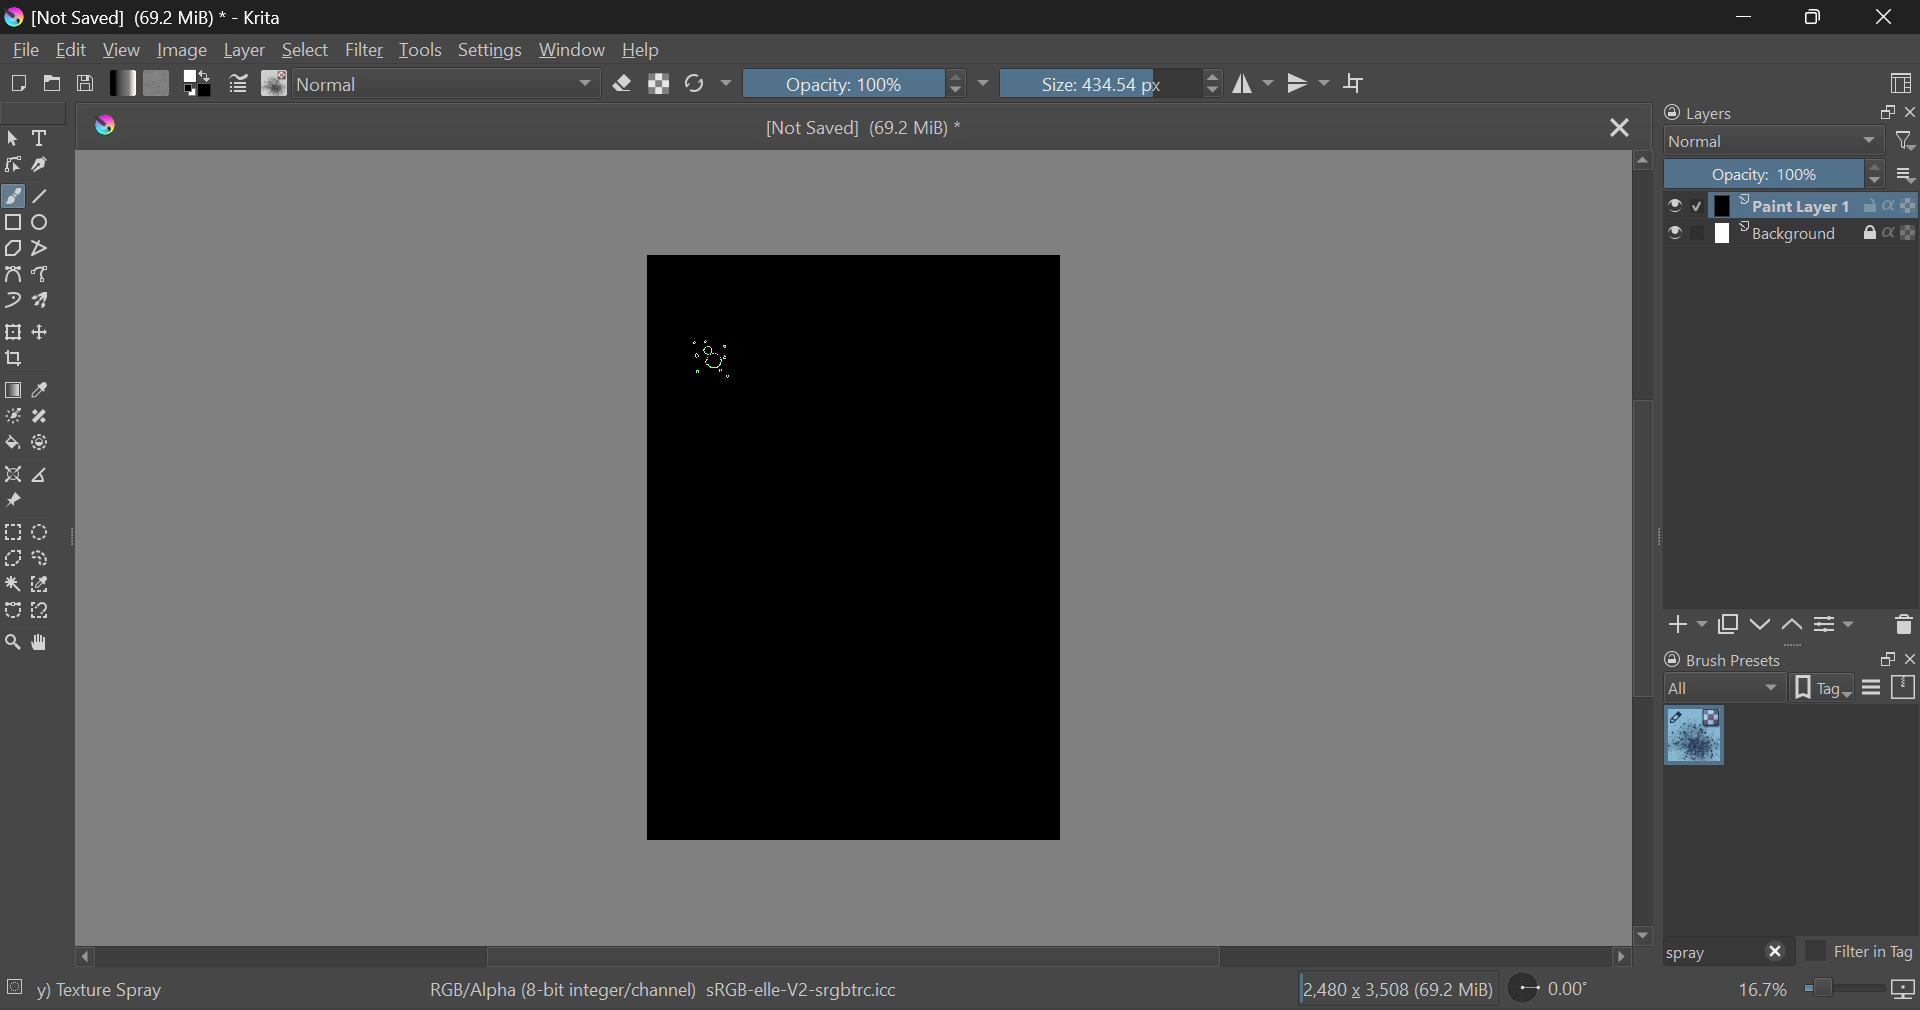 The image size is (1920, 1010). I want to click on Image, so click(188, 48).